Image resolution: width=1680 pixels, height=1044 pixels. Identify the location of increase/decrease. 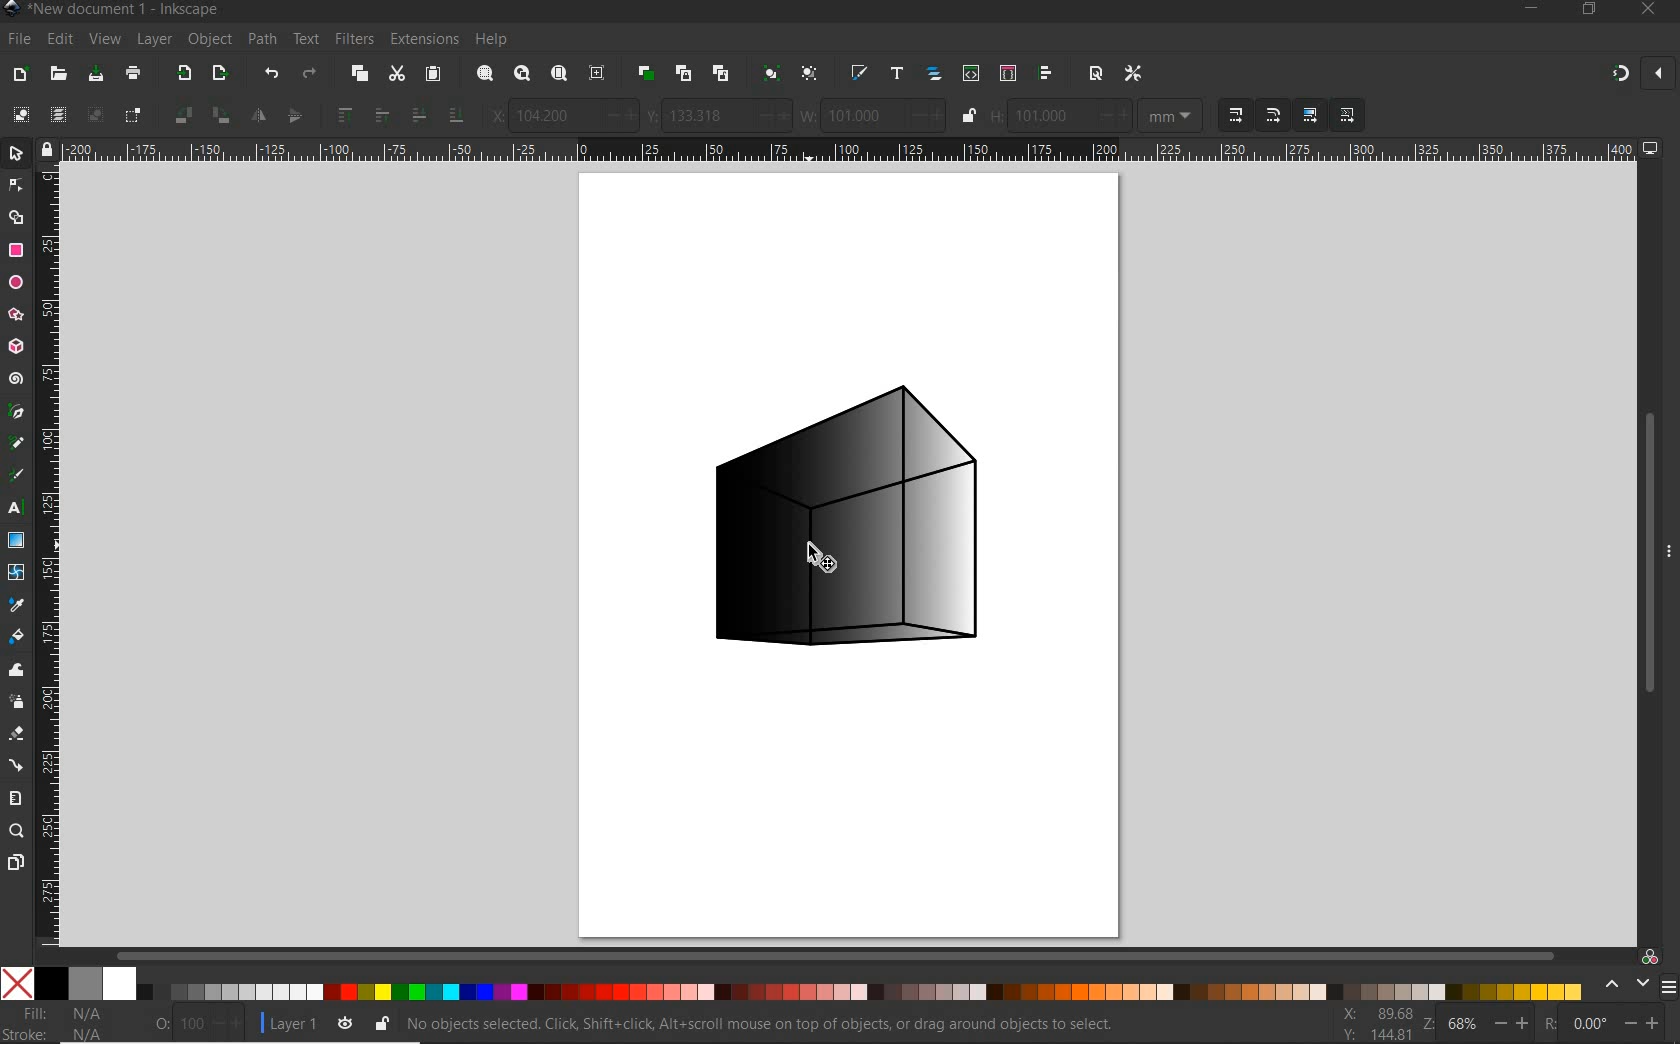
(928, 115).